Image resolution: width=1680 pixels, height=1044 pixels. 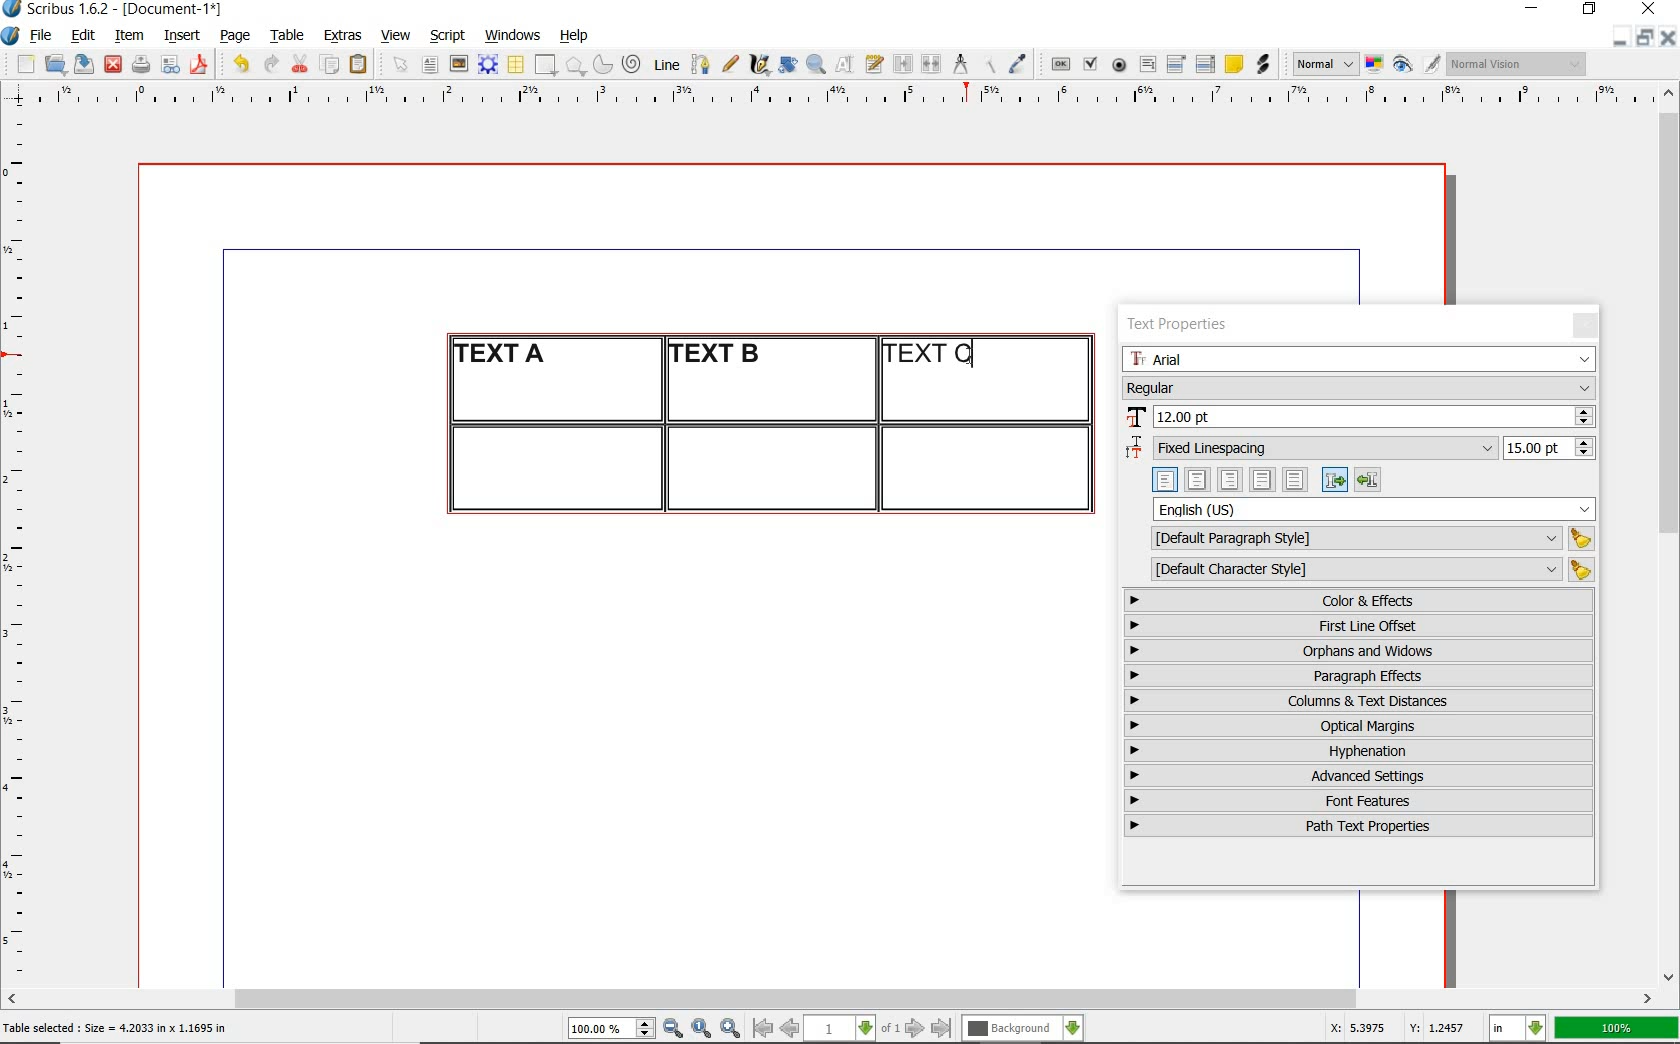 What do you see at coordinates (300, 63) in the screenshot?
I see `cut` at bounding box center [300, 63].